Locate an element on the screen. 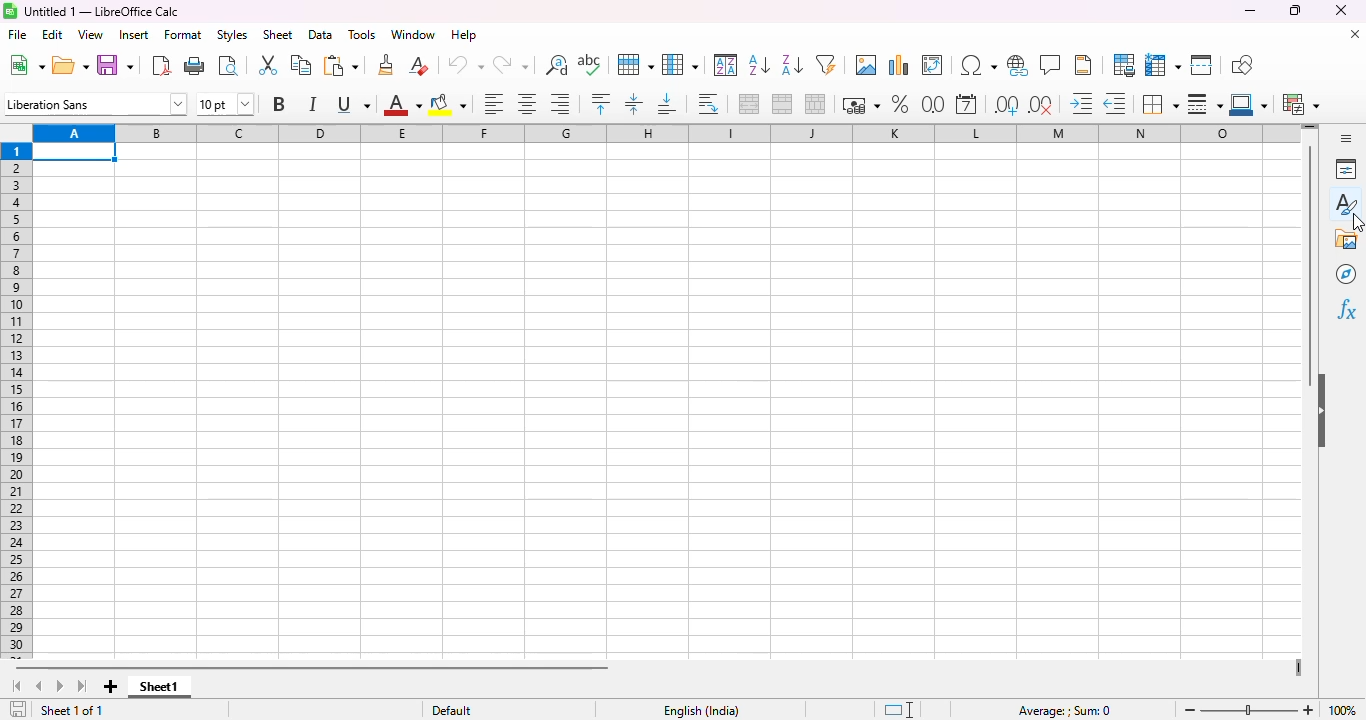  horizontal scroll bar is located at coordinates (322, 668).